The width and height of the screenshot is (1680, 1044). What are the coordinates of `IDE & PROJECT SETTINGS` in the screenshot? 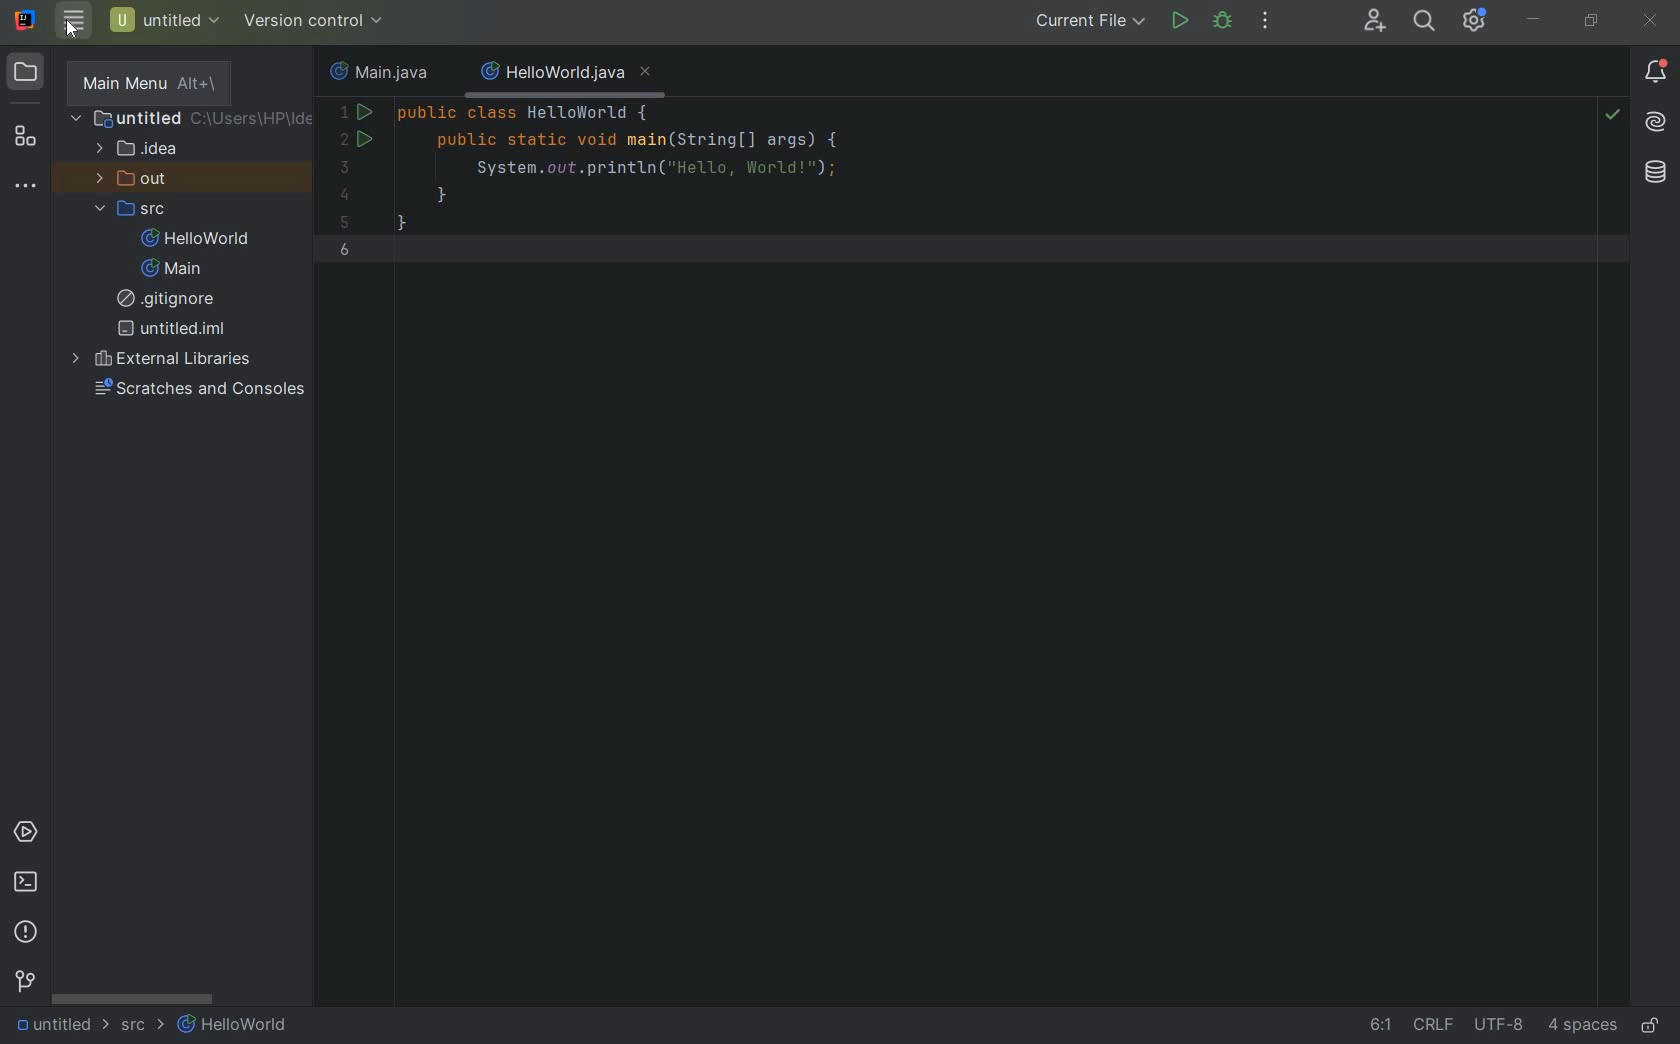 It's located at (1473, 20).